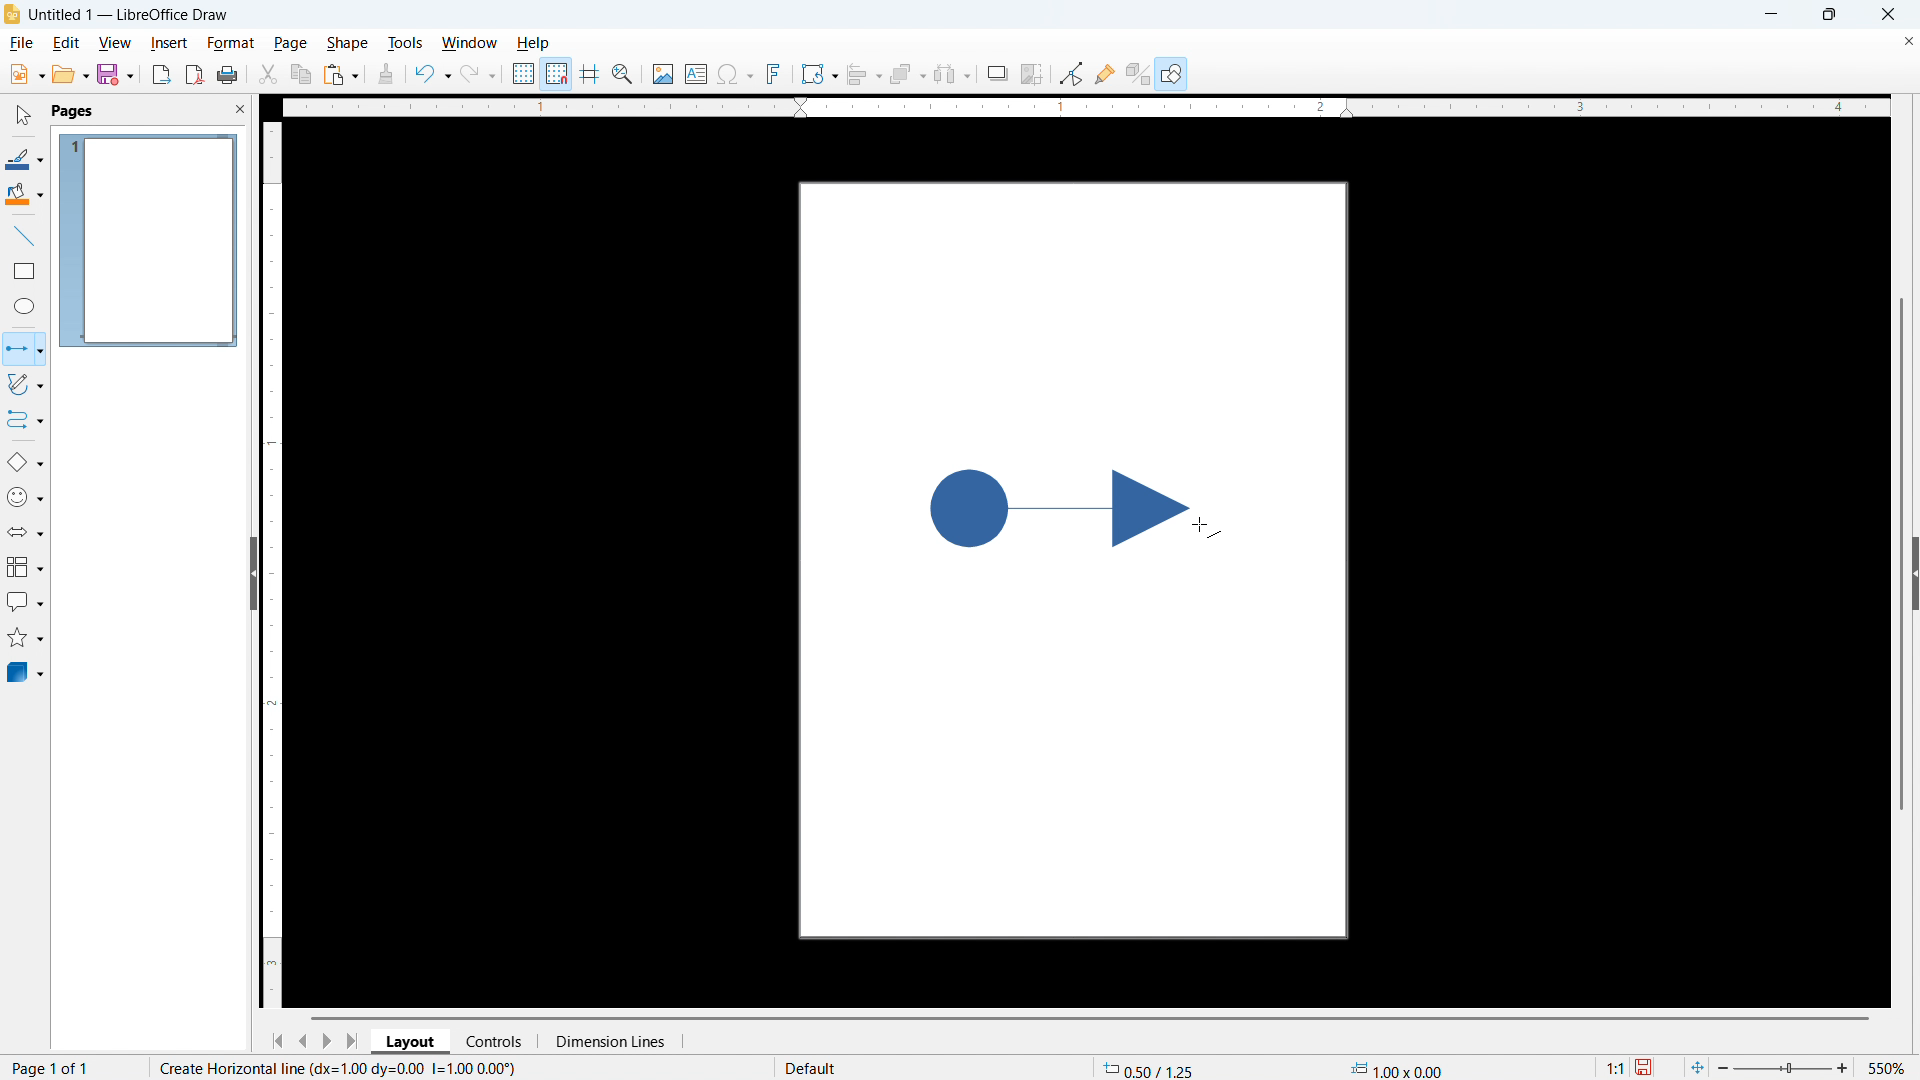 The width and height of the screenshot is (1920, 1080). Describe the element at coordinates (774, 73) in the screenshot. I see `Insert font work text ` at that location.